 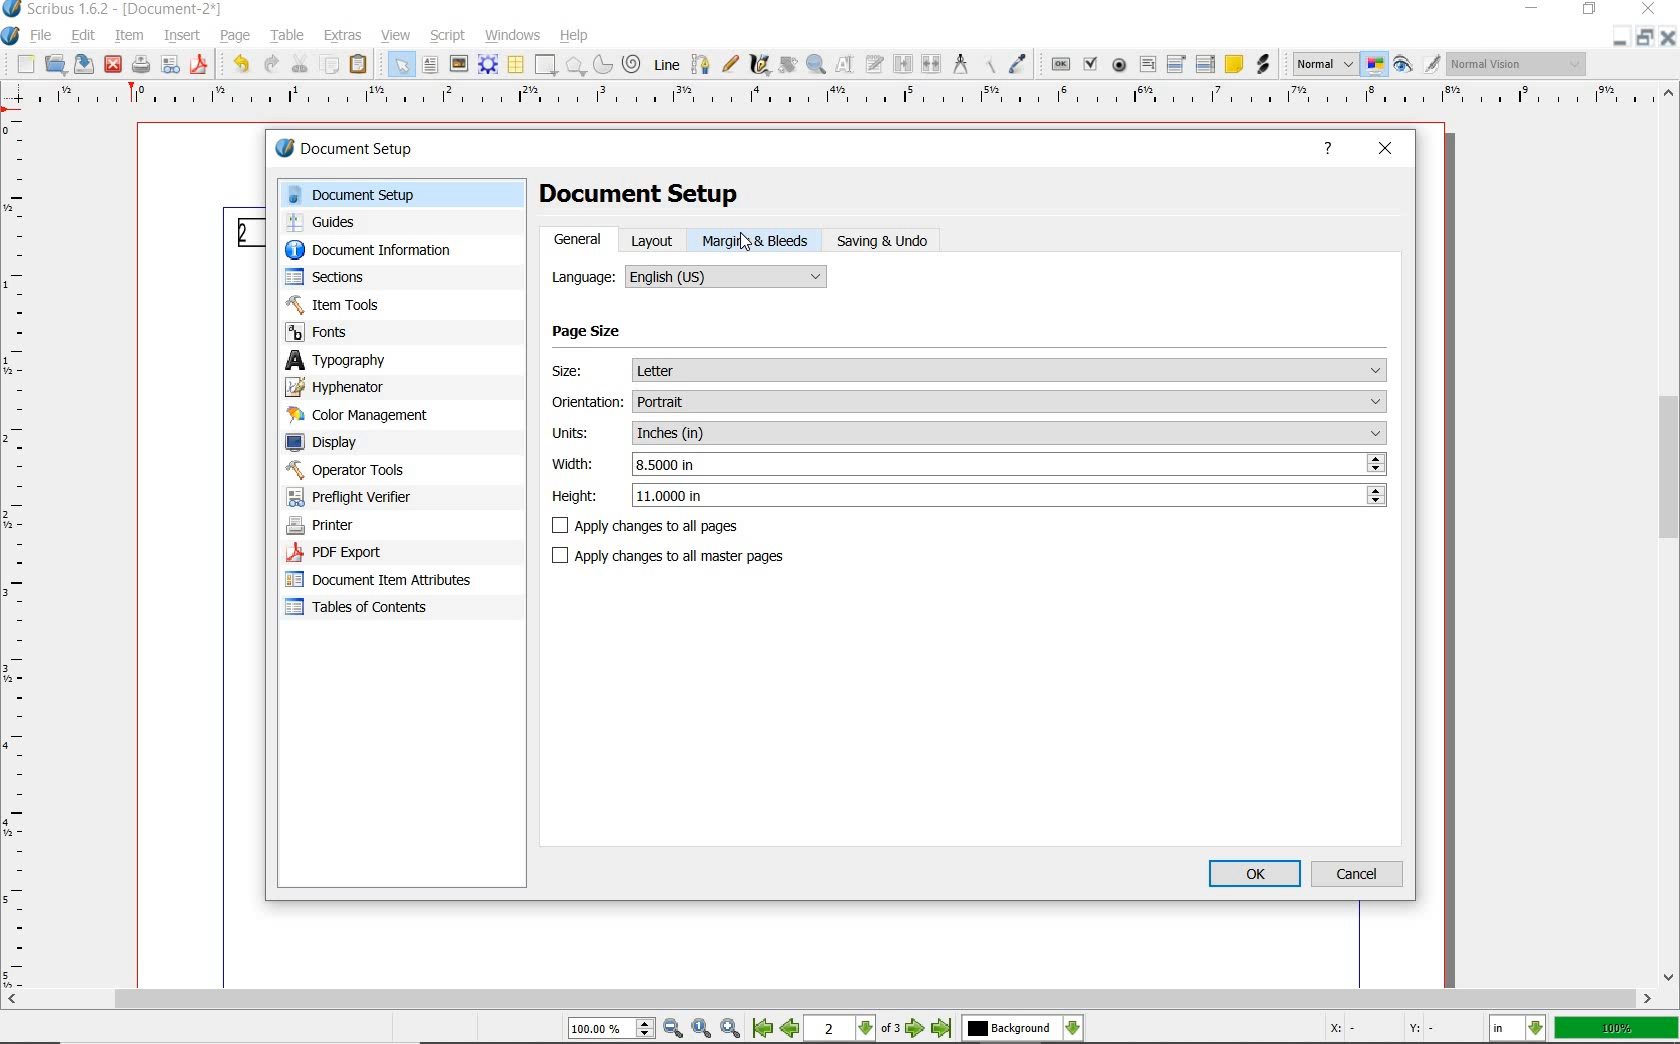 I want to click on document setup, so click(x=642, y=192).